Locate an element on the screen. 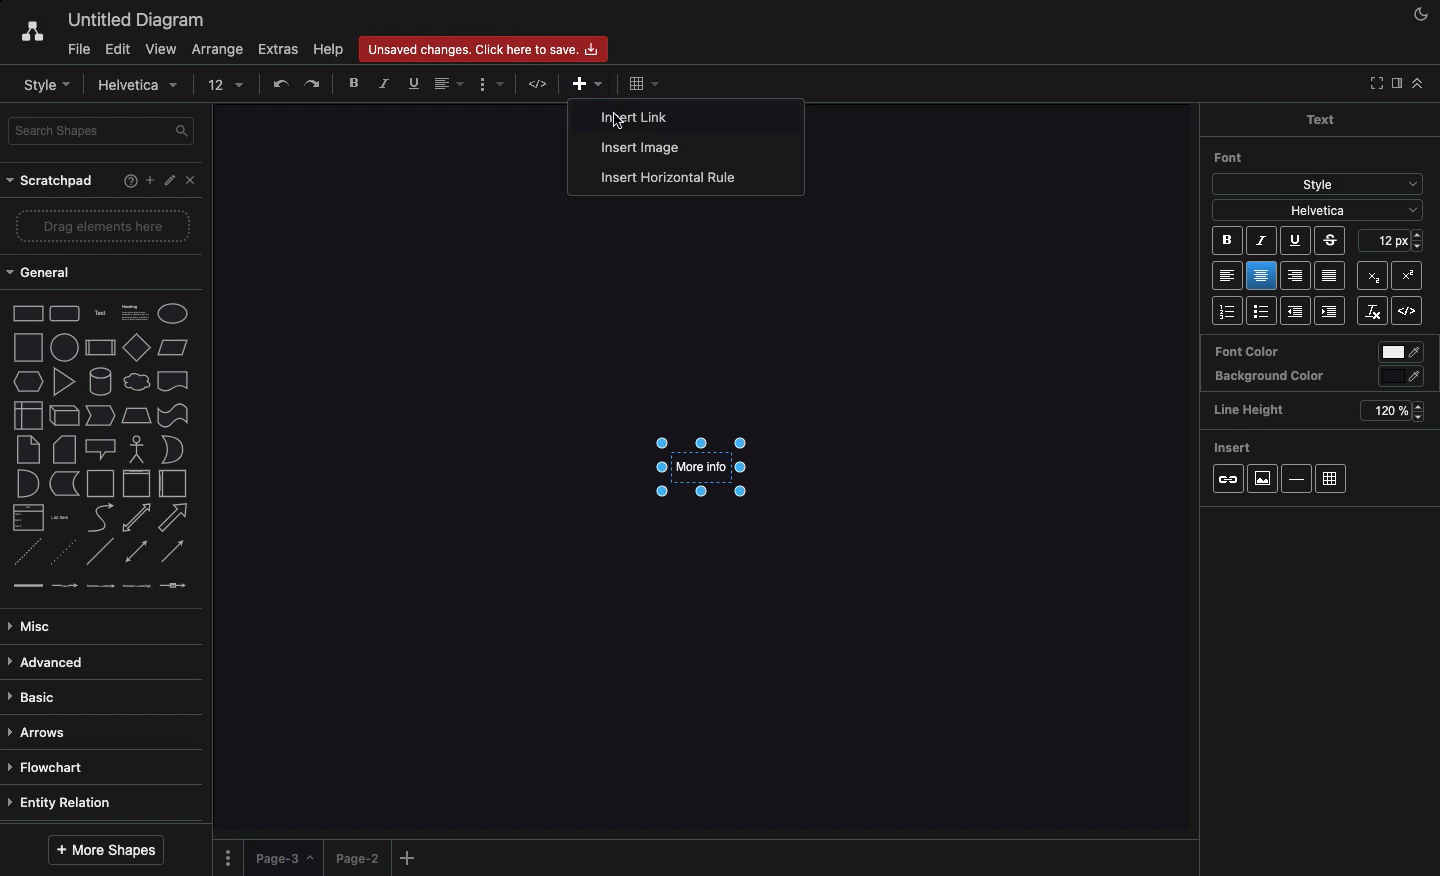 The width and height of the screenshot is (1440, 876). Justified is located at coordinates (1331, 277).